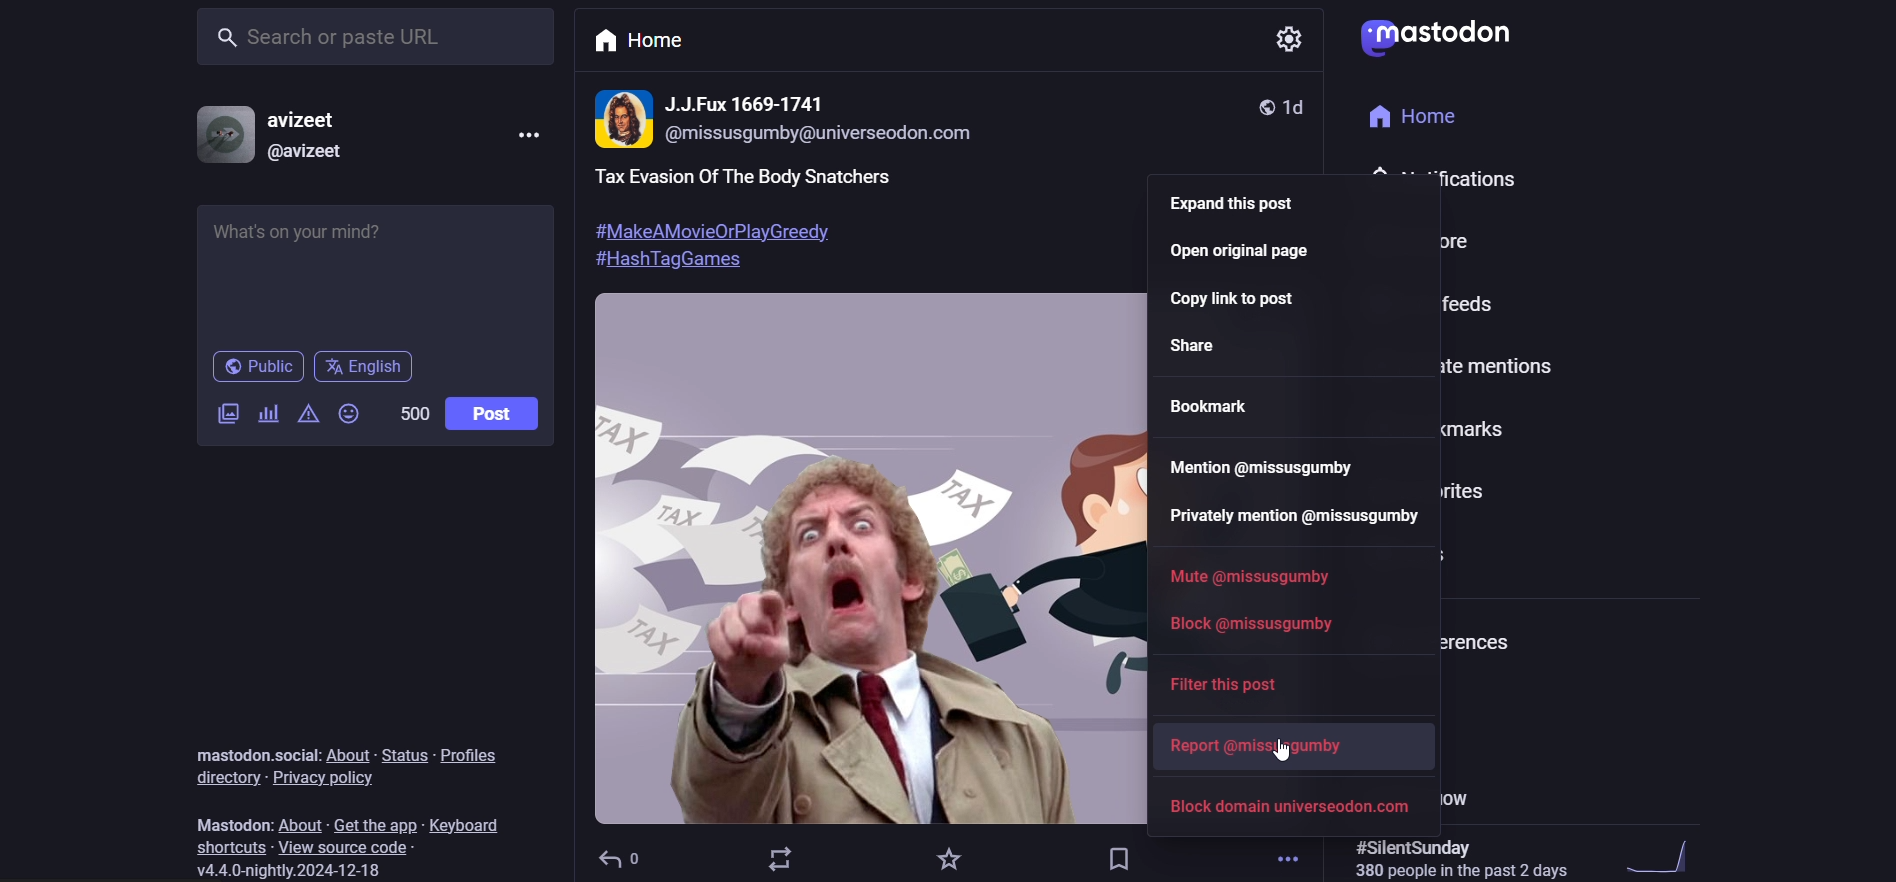 The width and height of the screenshot is (1896, 882). I want to click on profiles, so click(468, 753).